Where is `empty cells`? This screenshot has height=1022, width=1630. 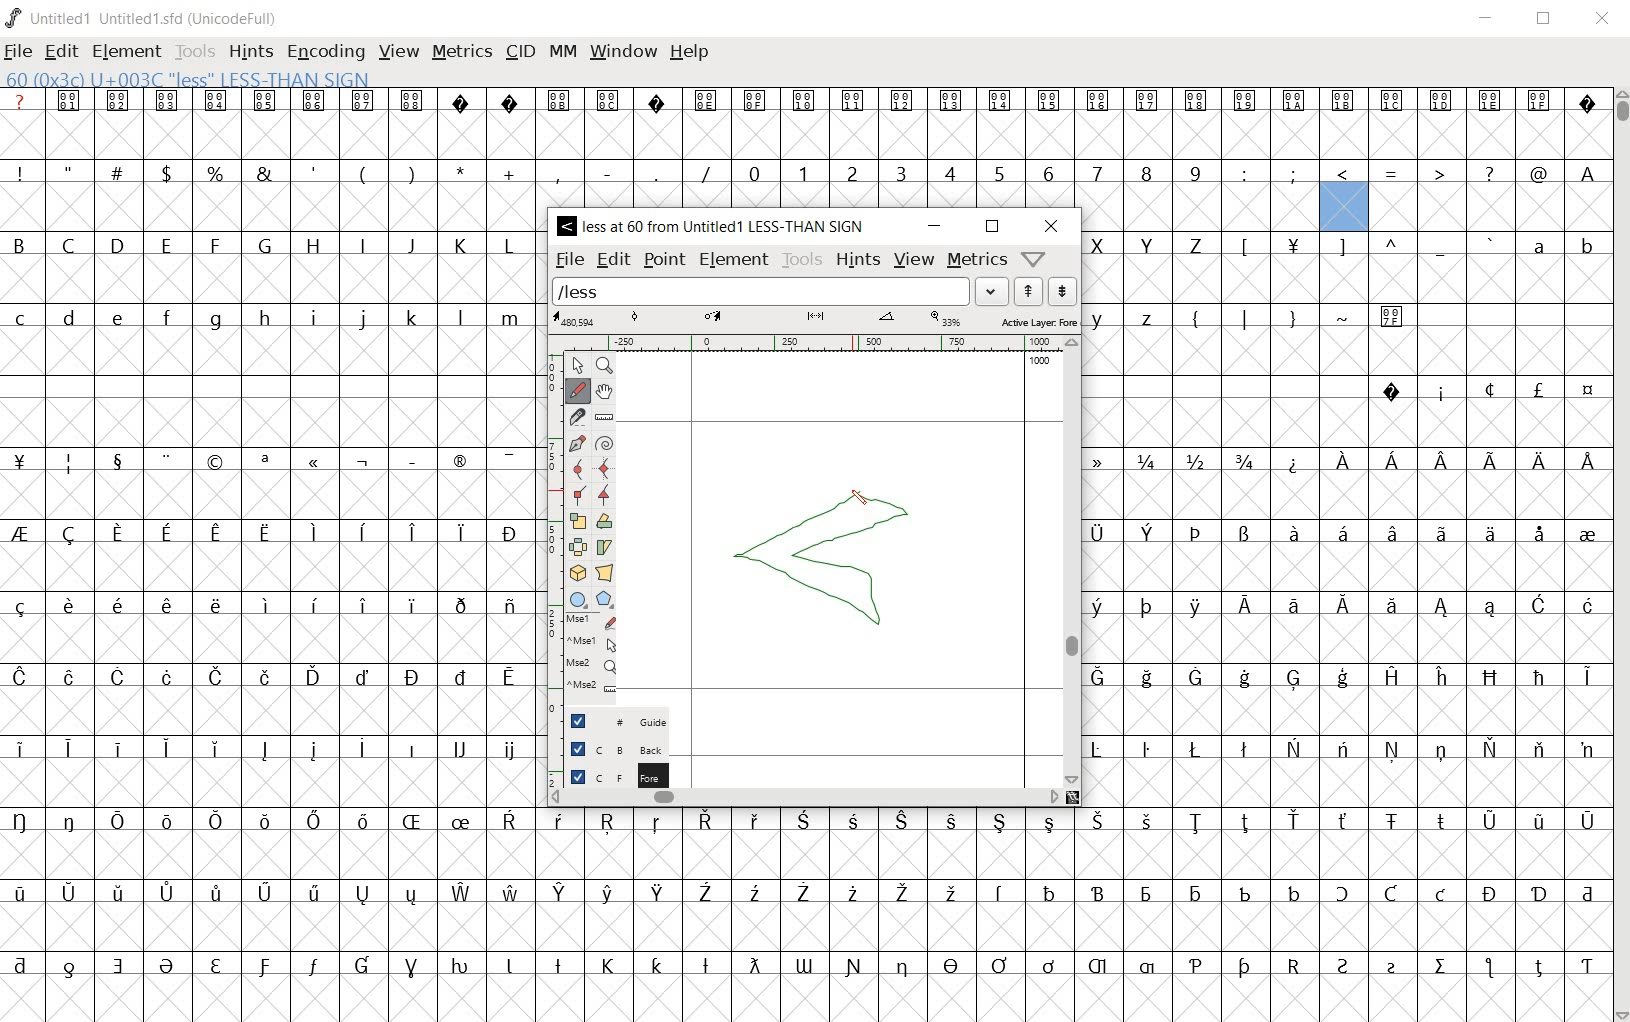
empty cells is located at coordinates (1345, 781).